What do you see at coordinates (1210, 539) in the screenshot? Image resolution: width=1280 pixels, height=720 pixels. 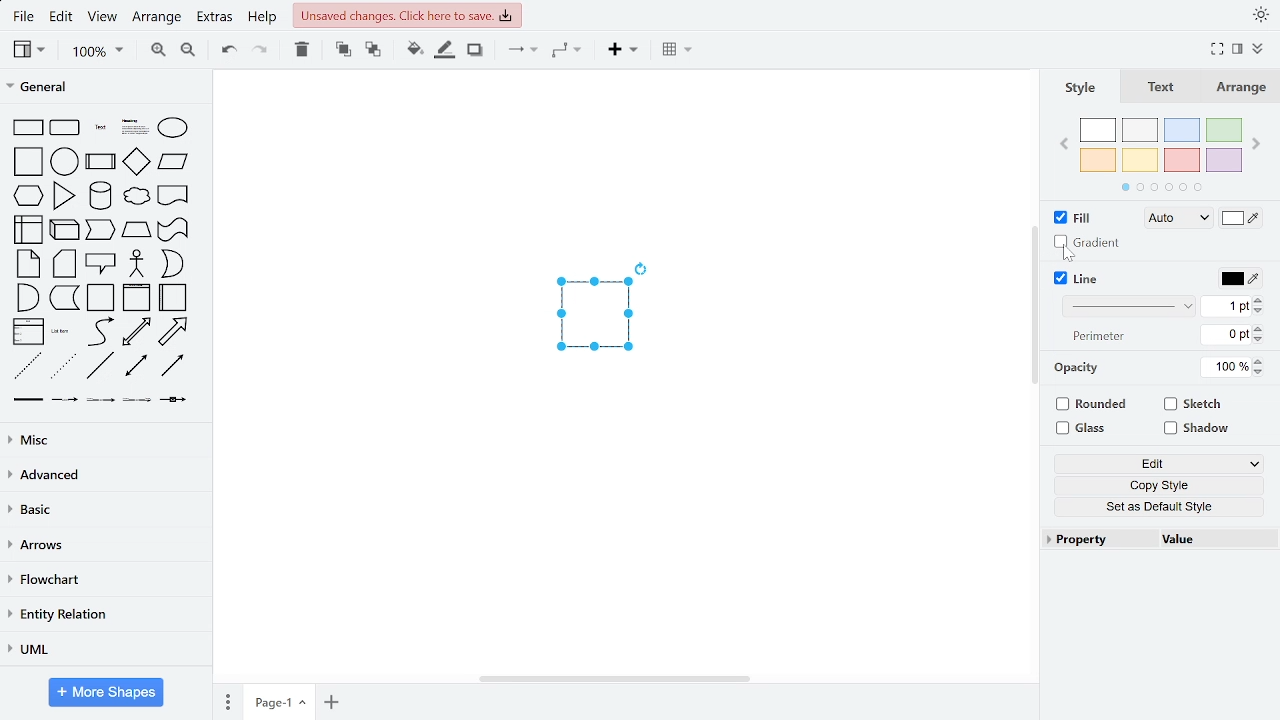 I see `value` at bounding box center [1210, 539].